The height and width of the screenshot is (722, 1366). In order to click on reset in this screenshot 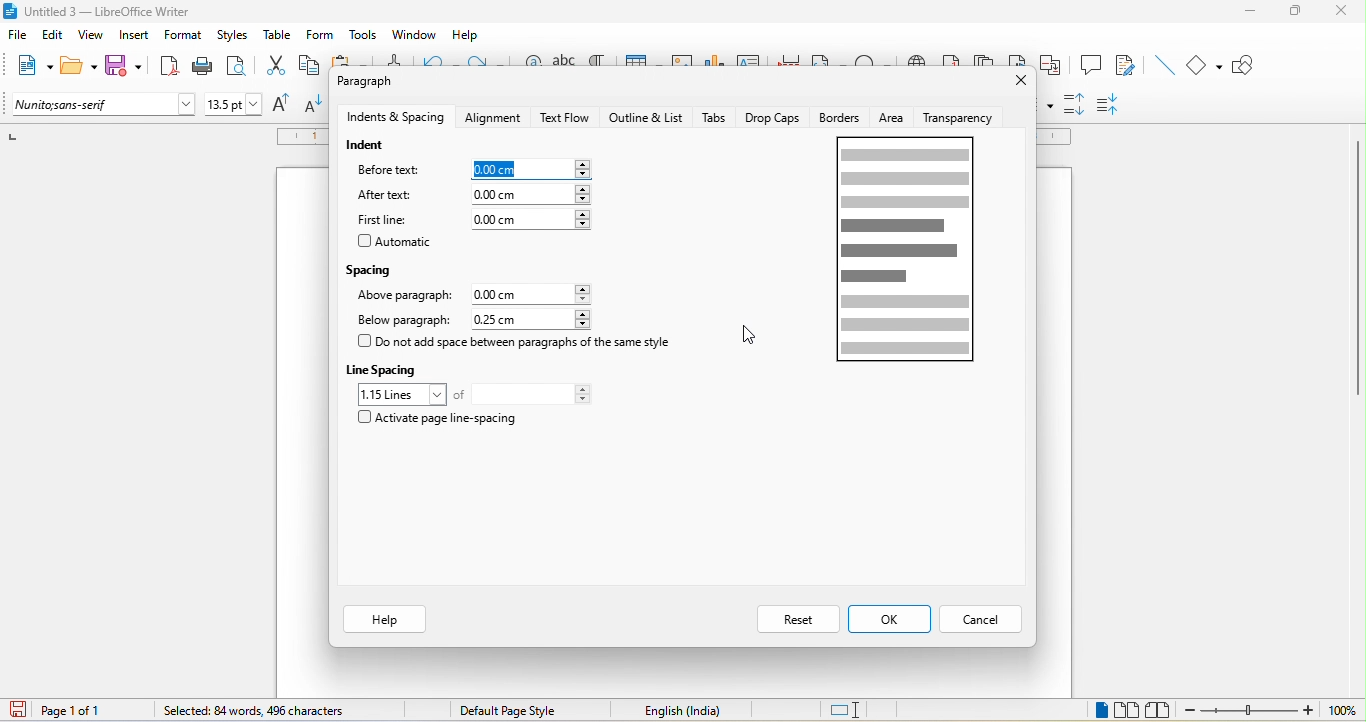, I will do `click(800, 620)`.